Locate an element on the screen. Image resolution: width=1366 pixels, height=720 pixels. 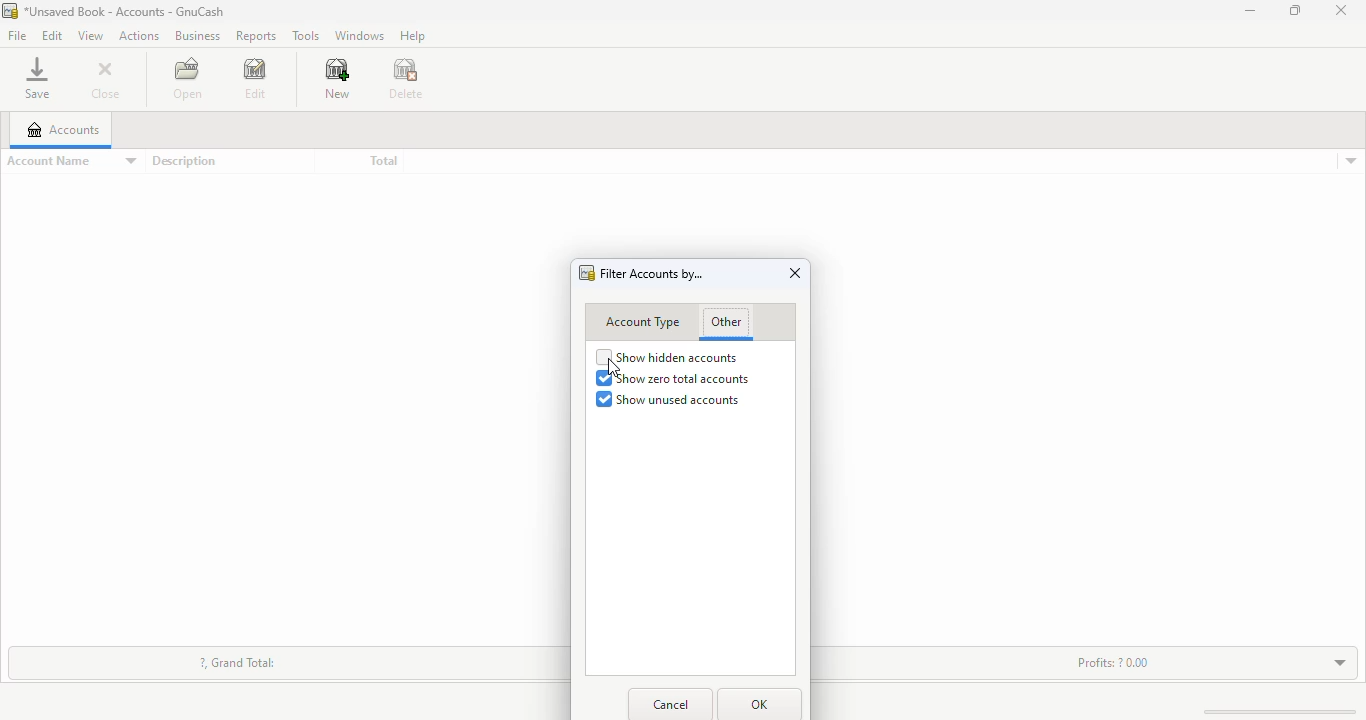
business is located at coordinates (197, 35).